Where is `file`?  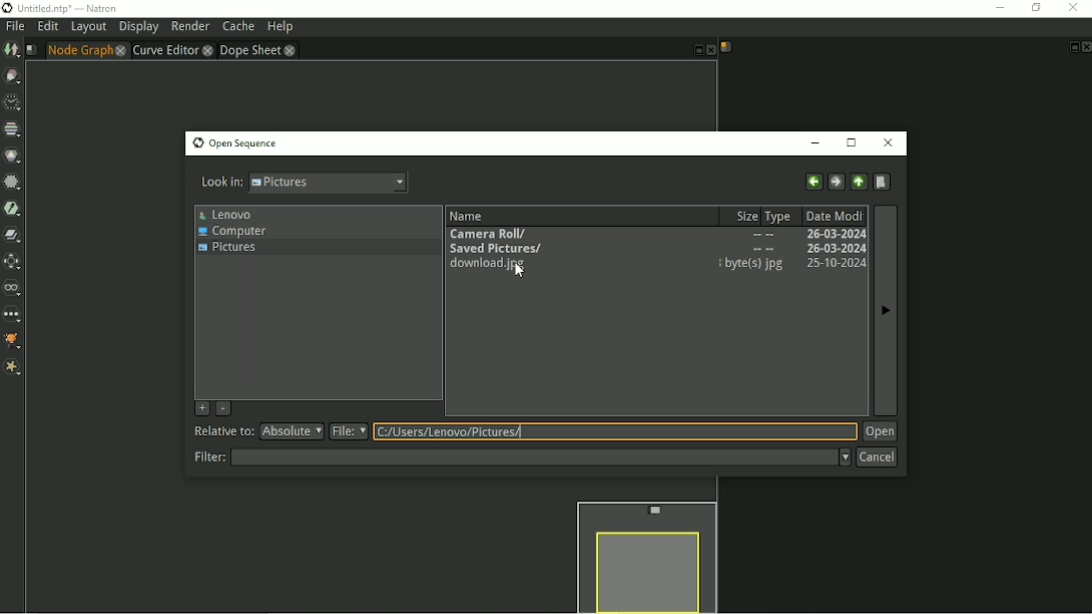
file is located at coordinates (349, 431).